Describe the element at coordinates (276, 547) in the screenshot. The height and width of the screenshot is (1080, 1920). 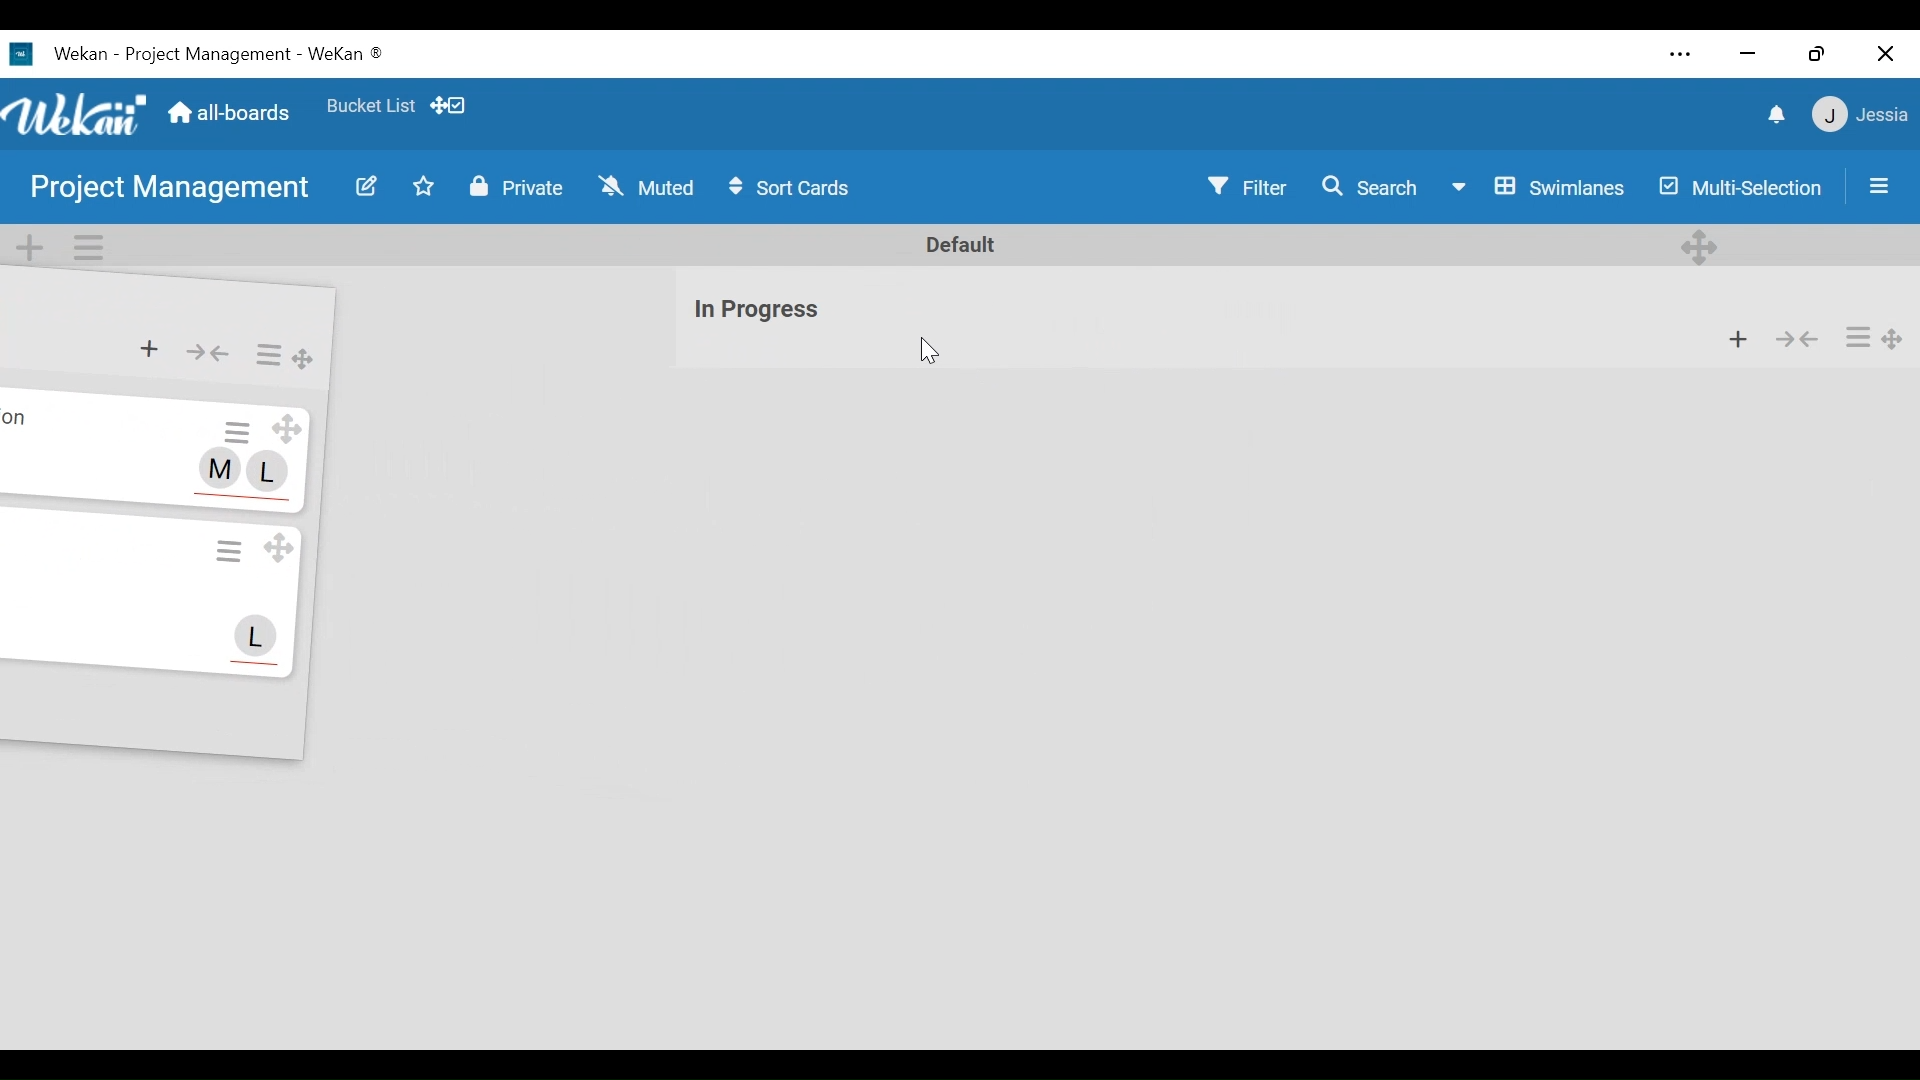
I see `Drag Card` at that location.